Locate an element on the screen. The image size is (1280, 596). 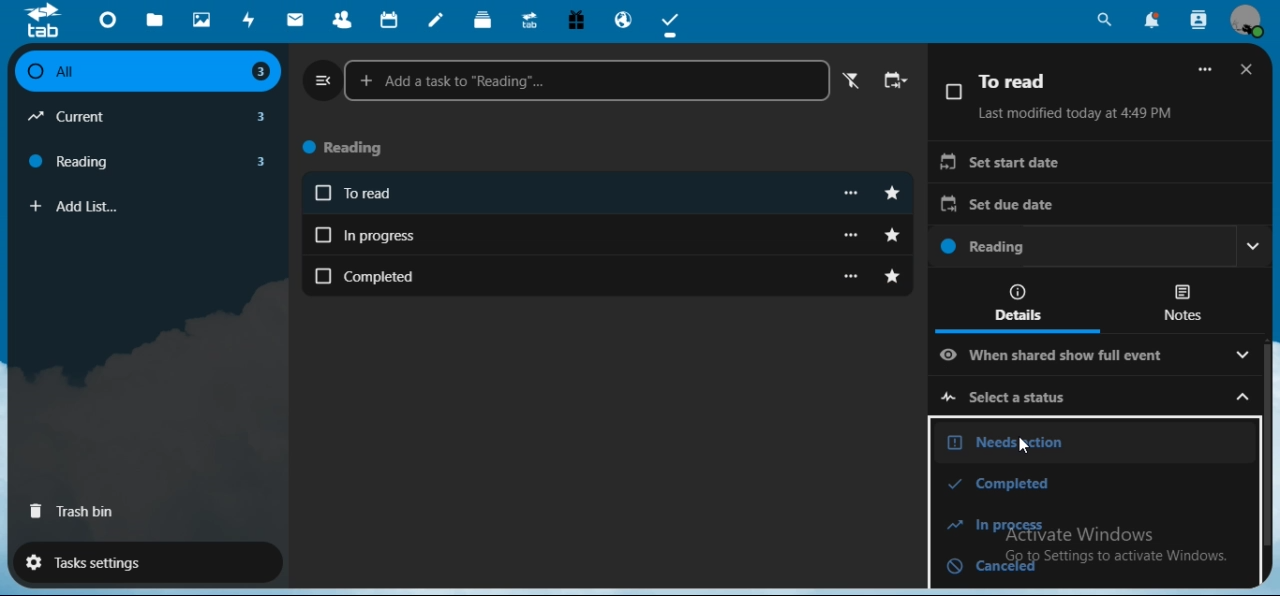
notes is located at coordinates (437, 20).